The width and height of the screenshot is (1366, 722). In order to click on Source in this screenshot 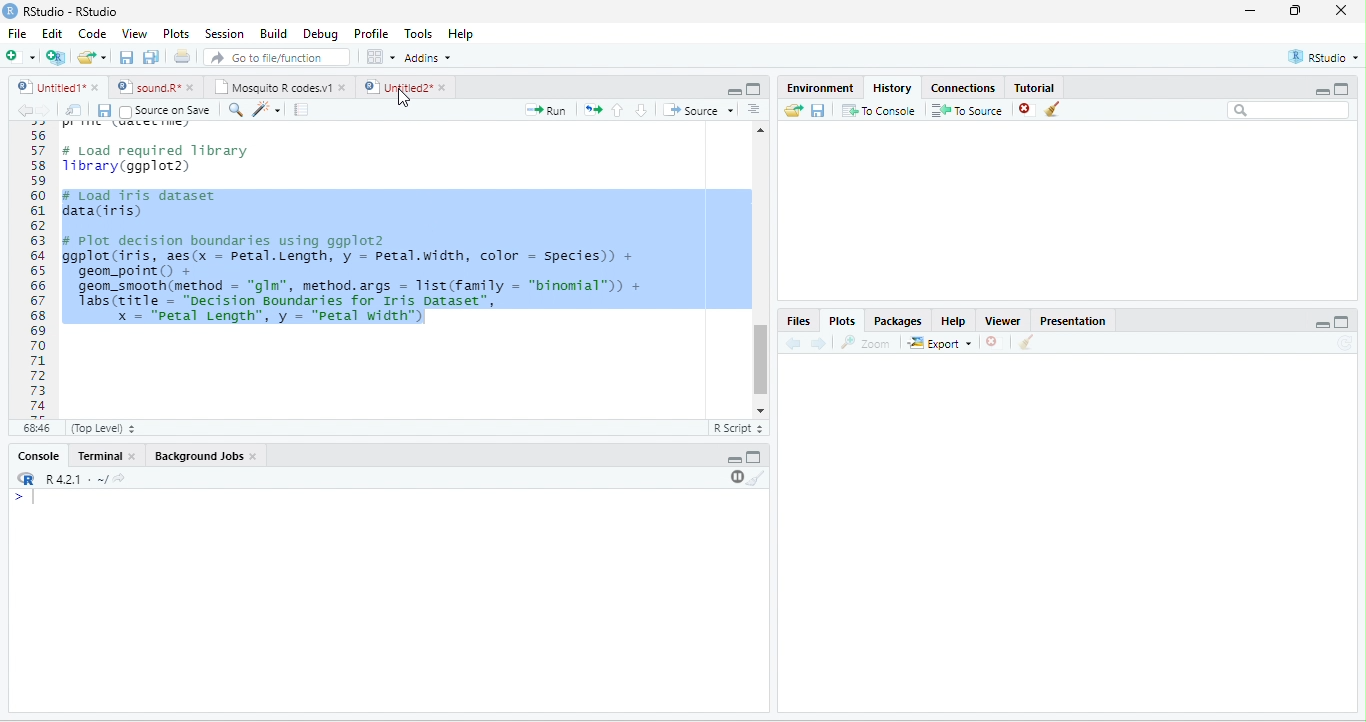, I will do `click(698, 110)`.